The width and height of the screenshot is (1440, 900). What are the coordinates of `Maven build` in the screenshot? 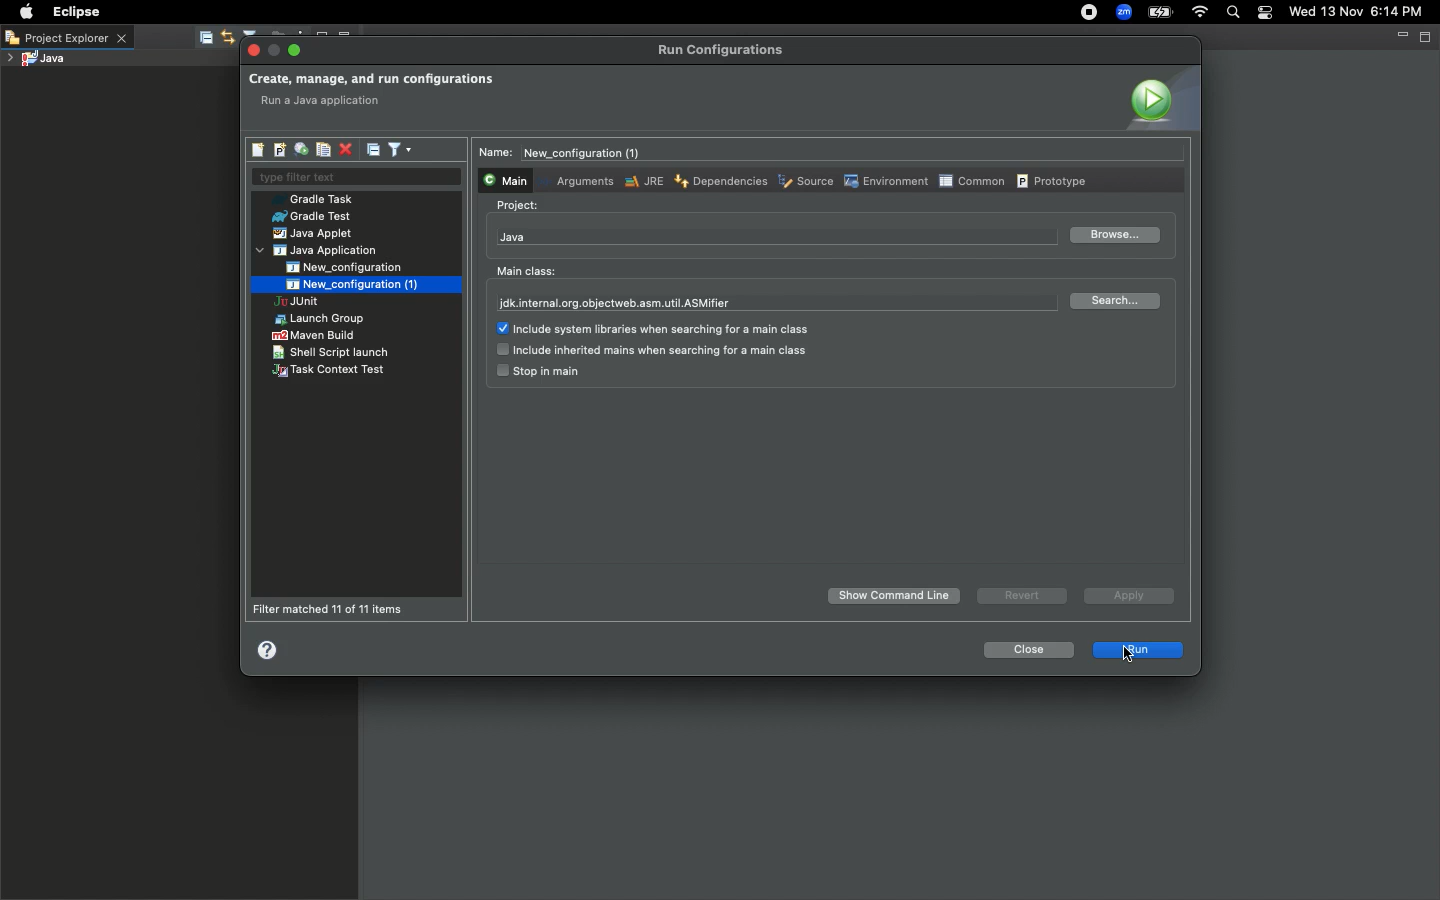 It's located at (313, 335).